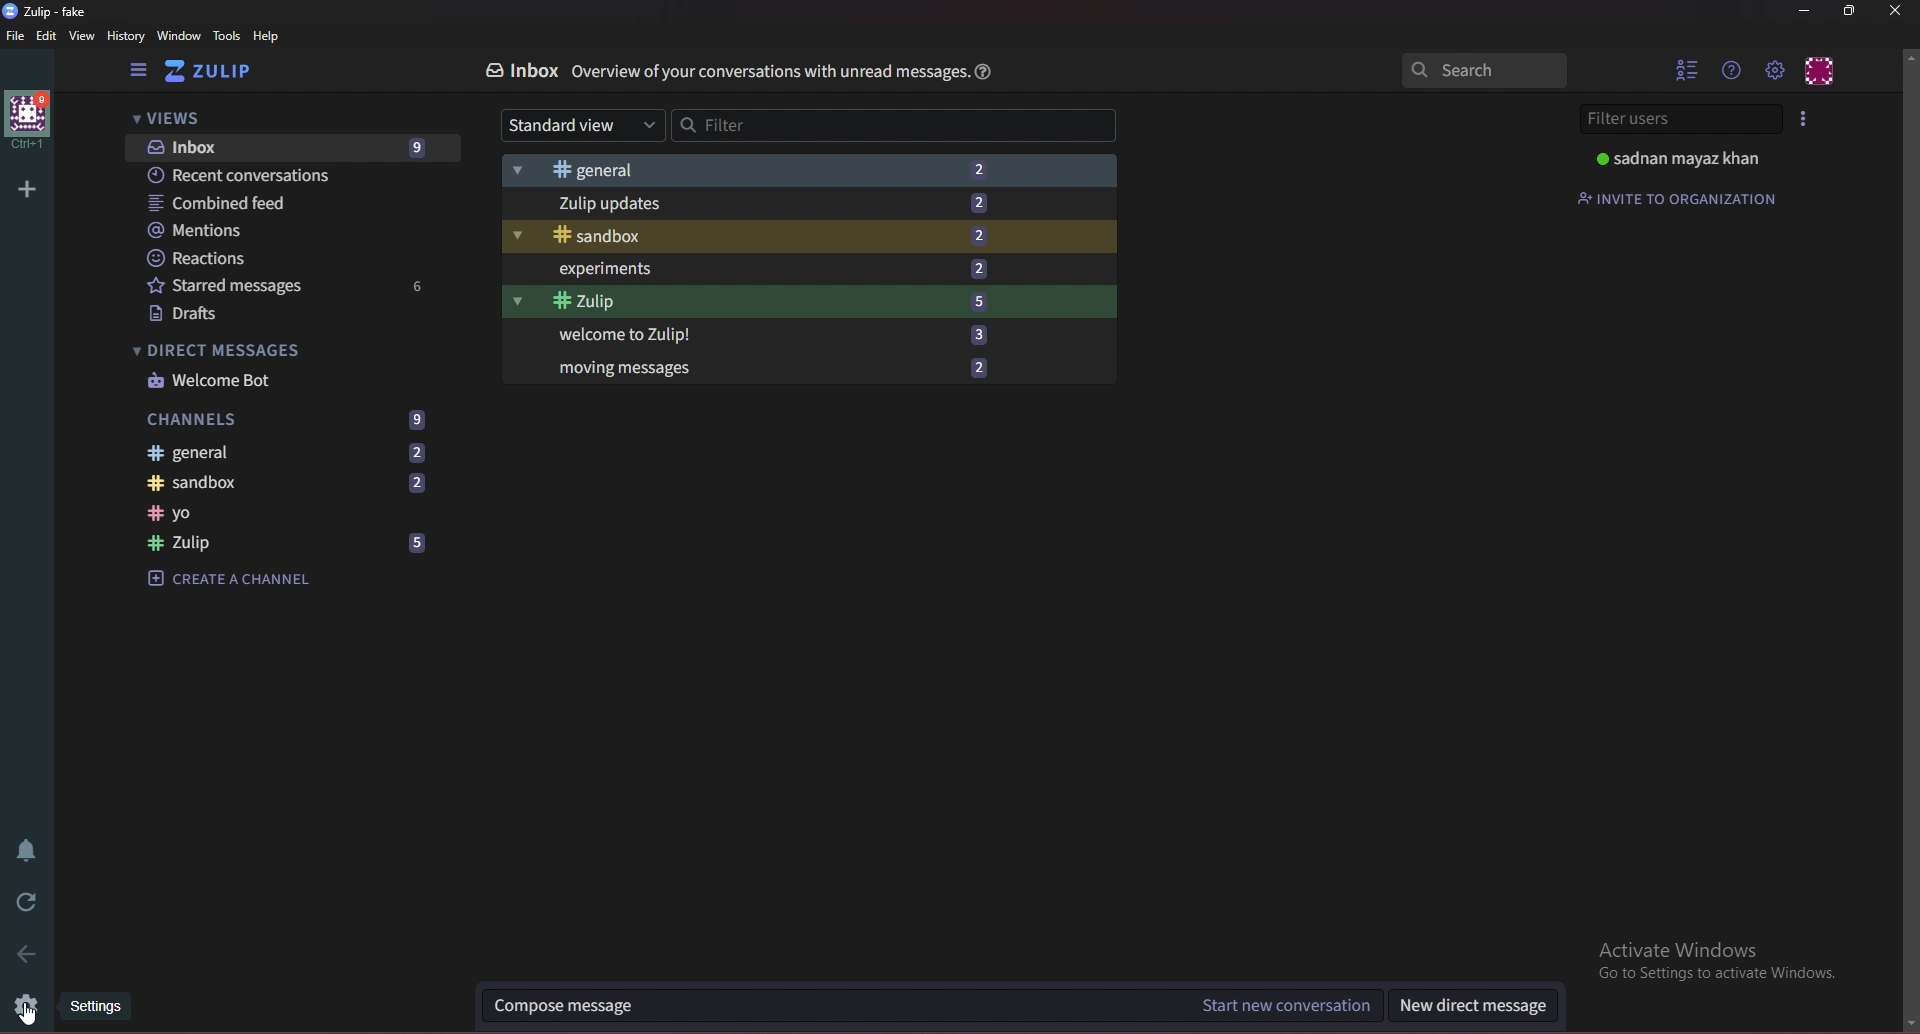  What do you see at coordinates (1774, 70) in the screenshot?
I see `main menu` at bounding box center [1774, 70].